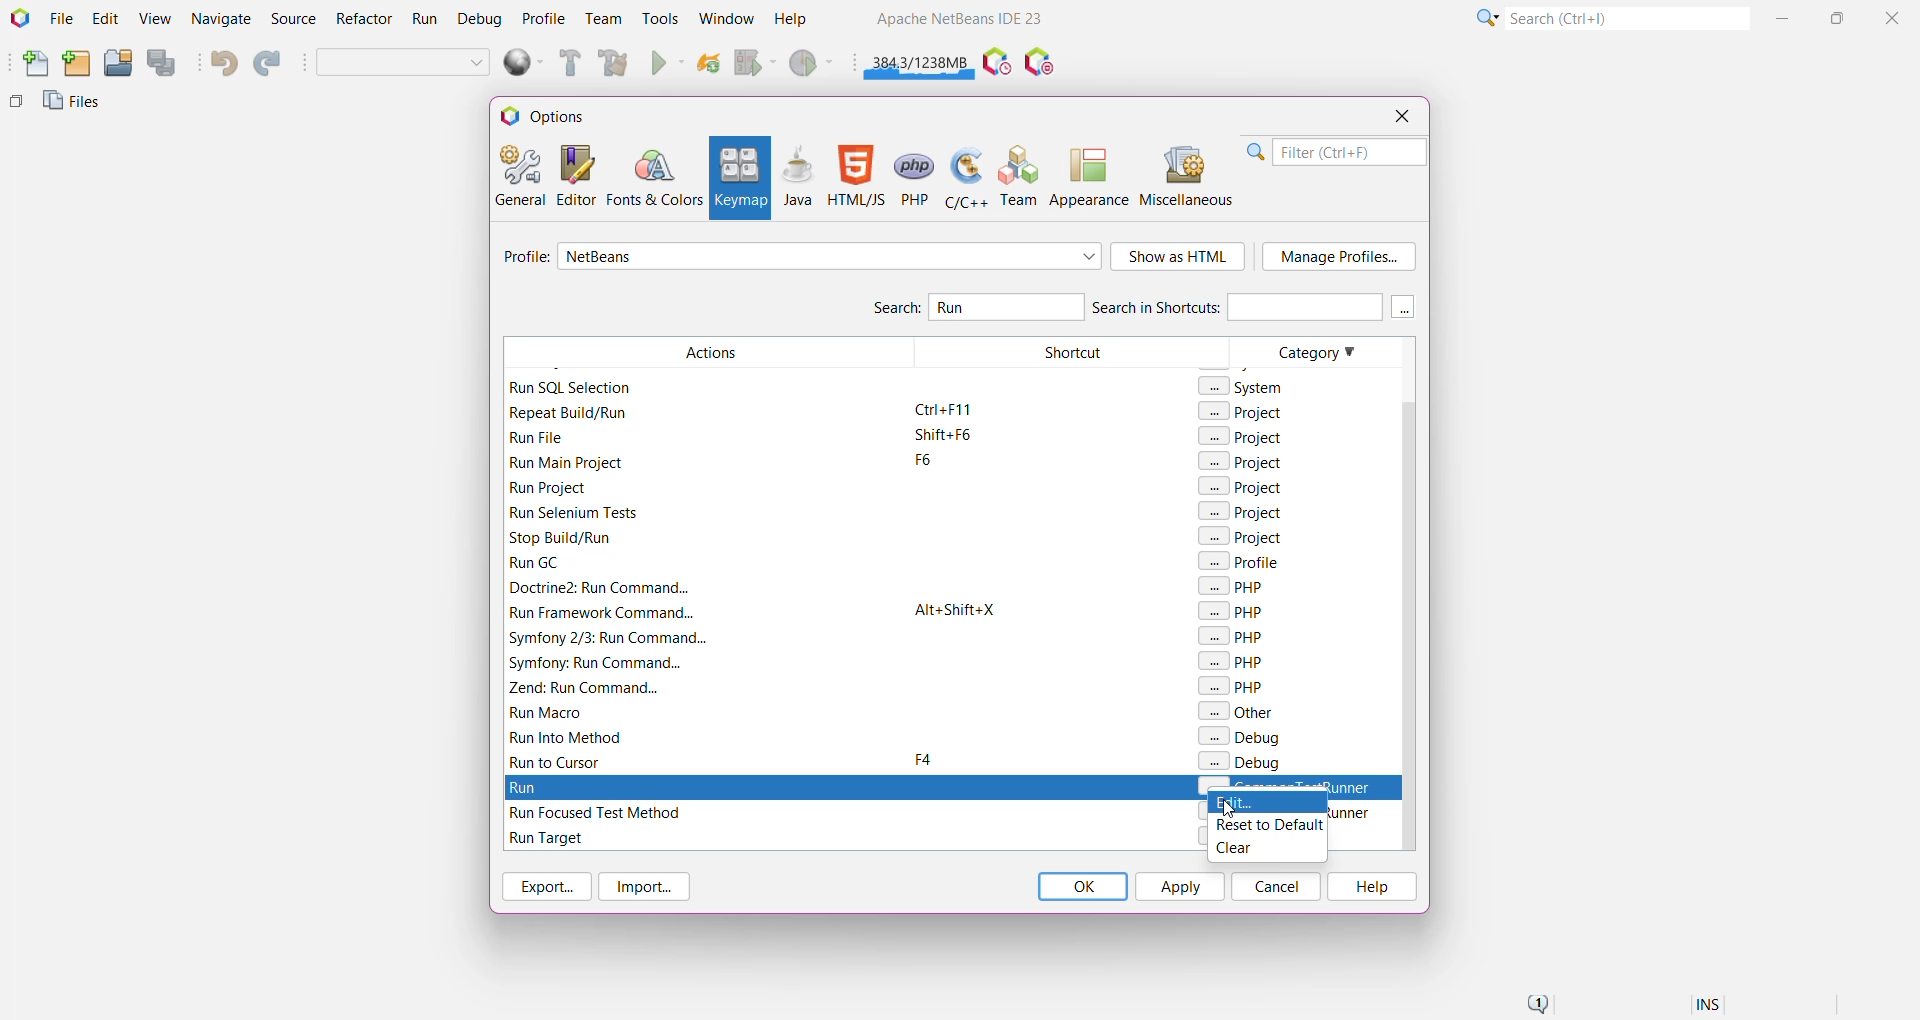 The width and height of the screenshot is (1920, 1020). Describe the element at coordinates (1189, 176) in the screenshot. I see `Miscellaneous` at that location.